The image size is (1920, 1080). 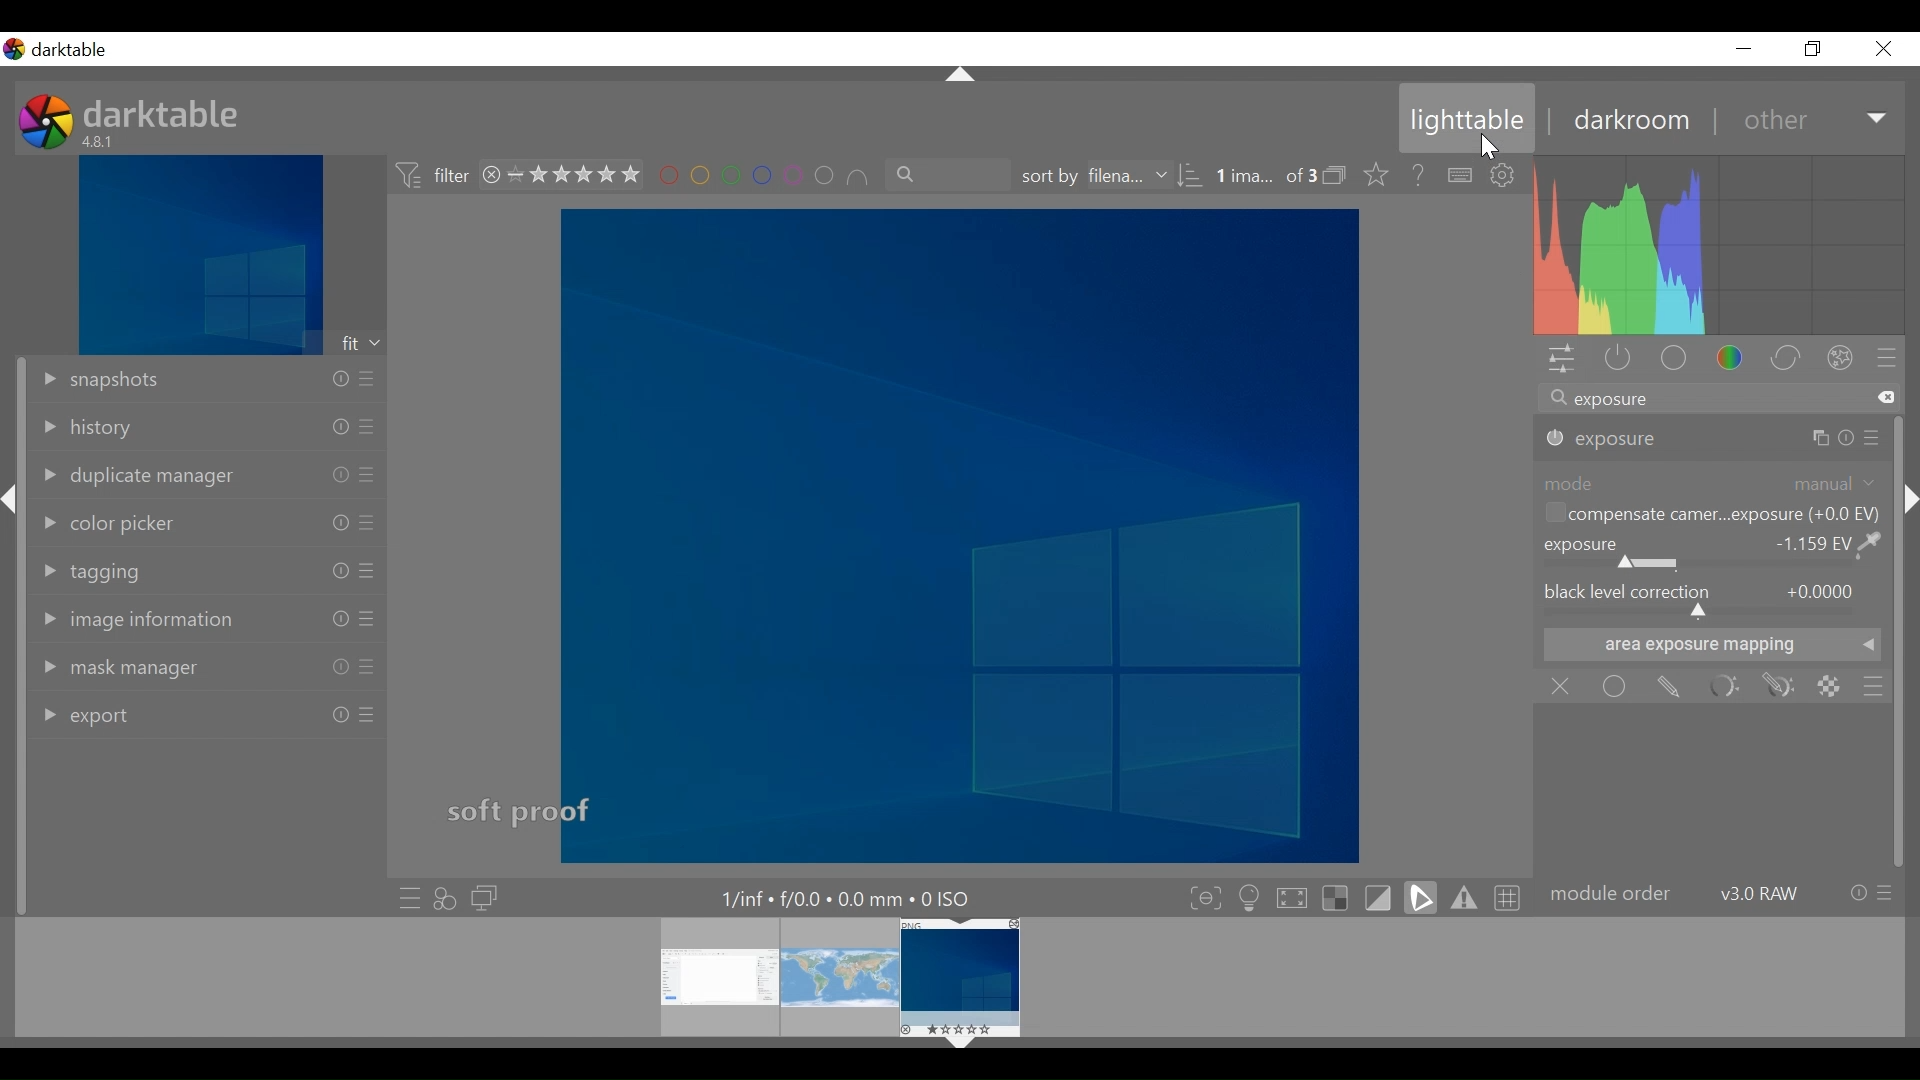 What do you see at coordinates (761, 176) in the screenshot?
I see `filter by color label` at bounding box center [761, 176].